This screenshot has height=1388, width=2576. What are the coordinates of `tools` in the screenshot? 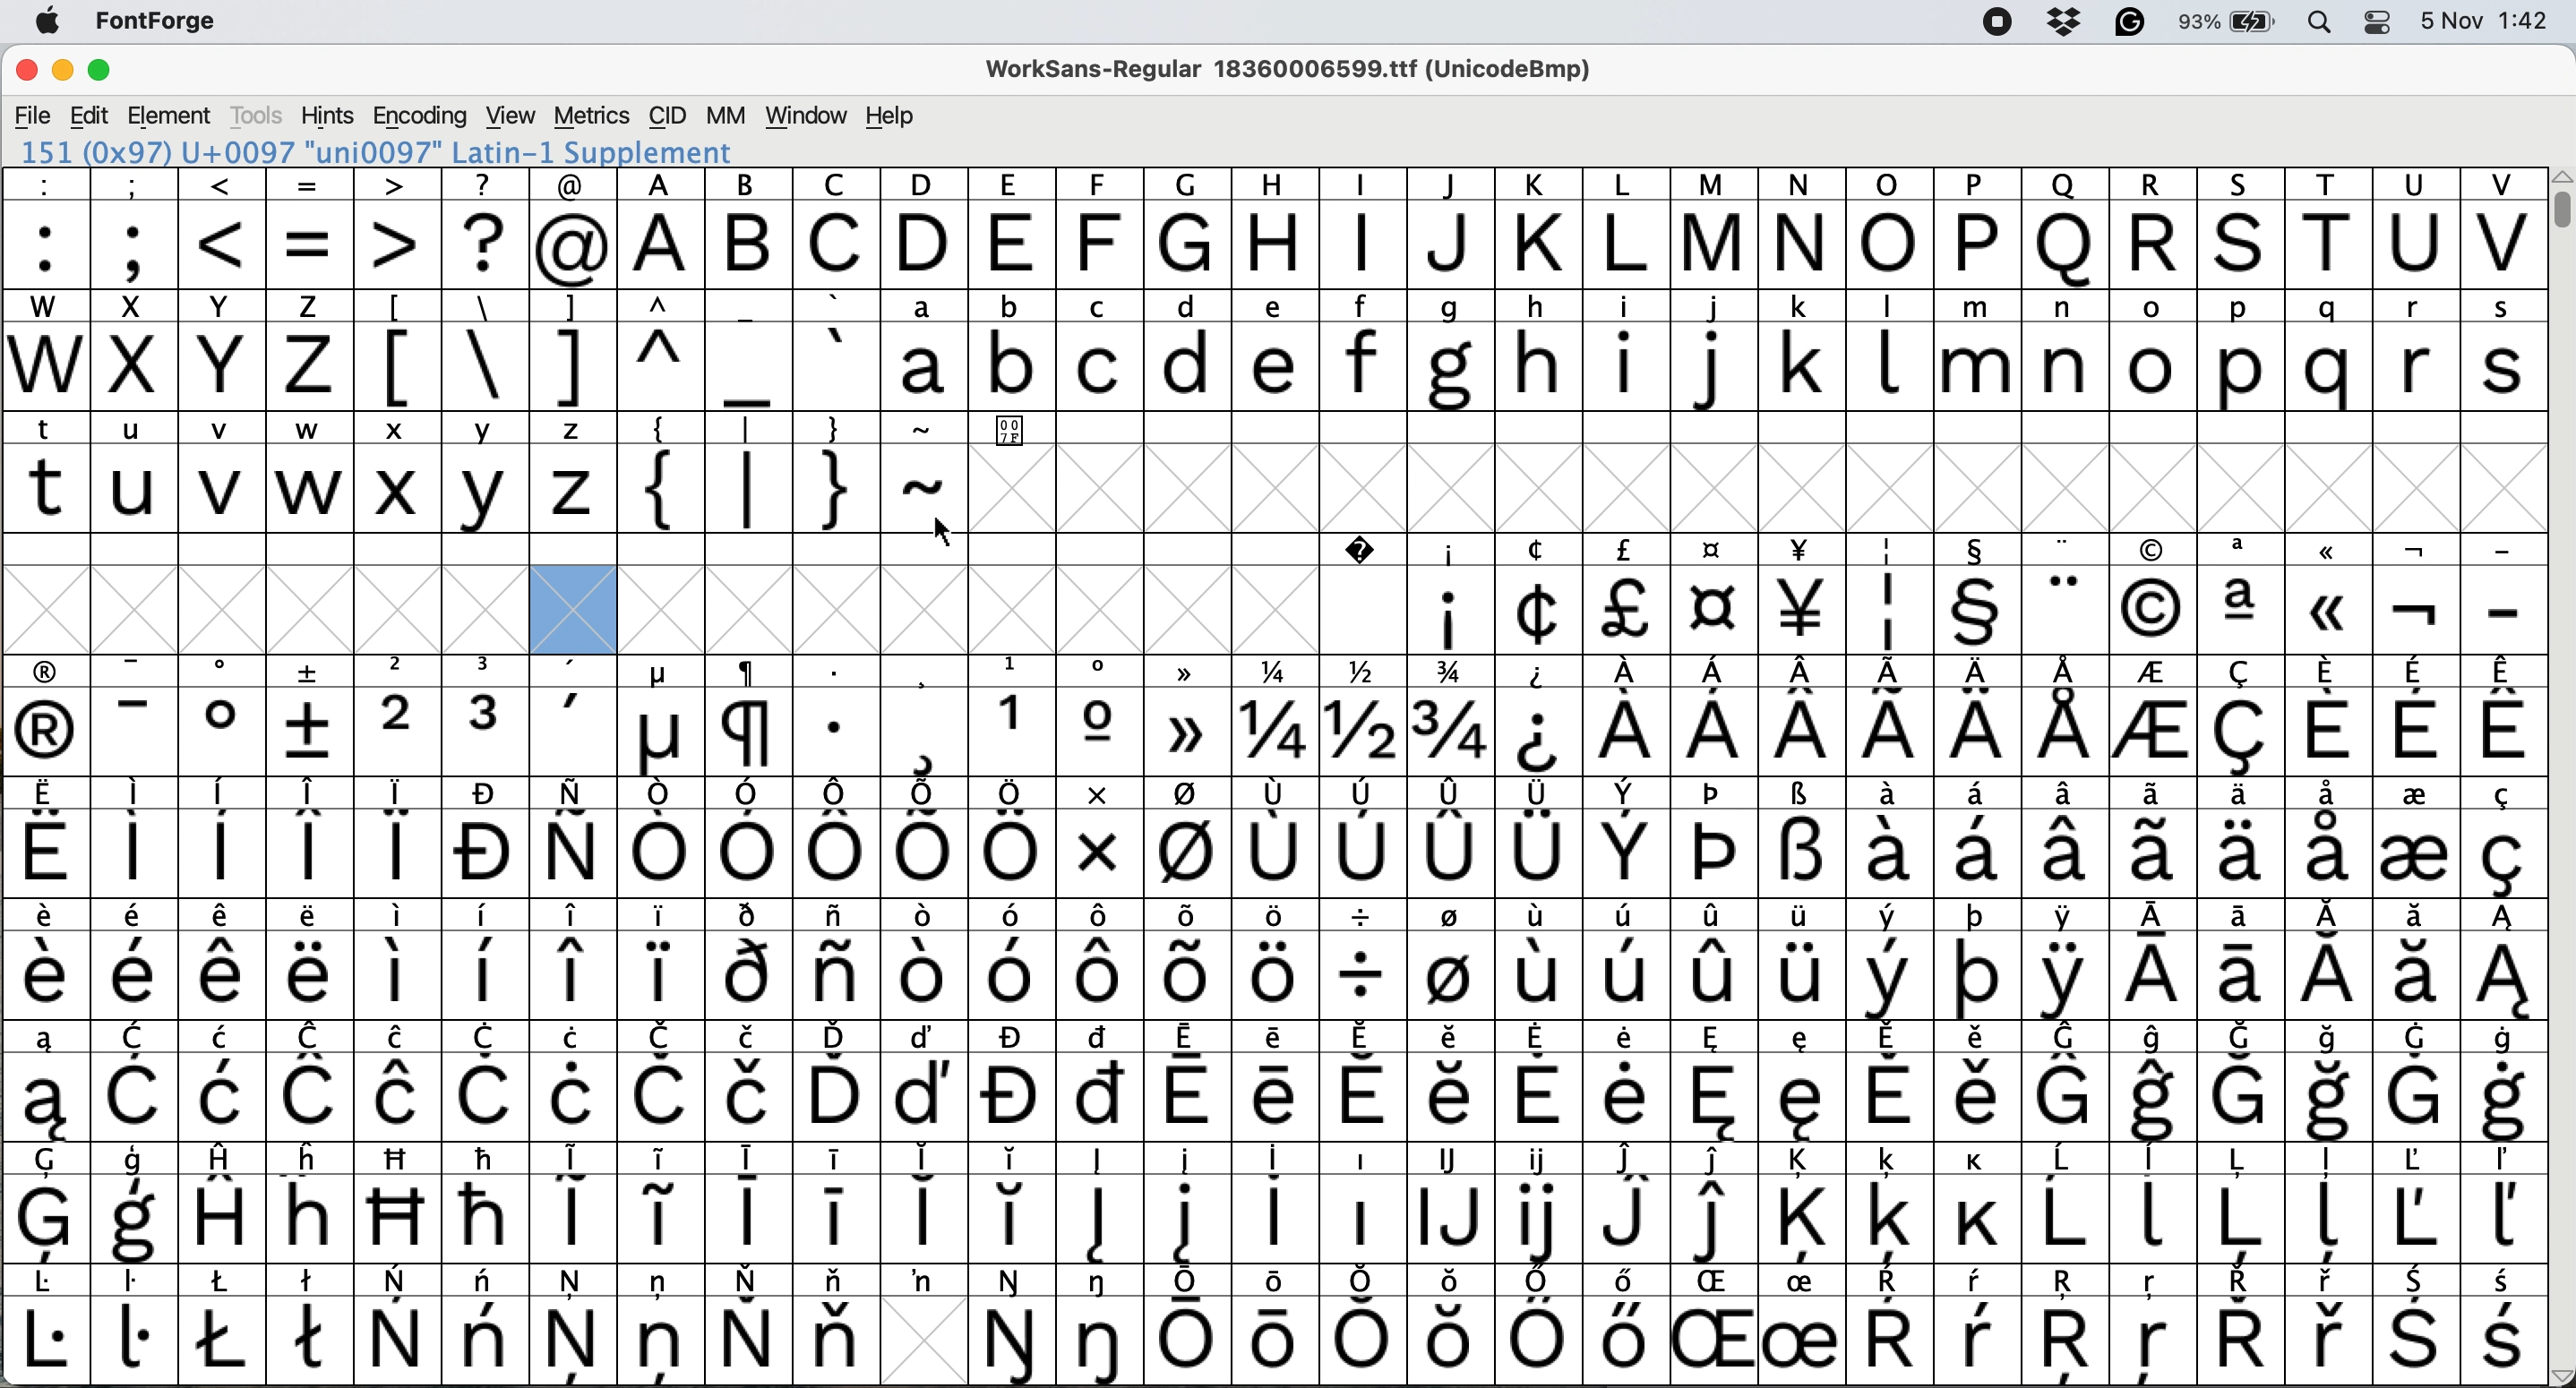 It's located at (255, 115).